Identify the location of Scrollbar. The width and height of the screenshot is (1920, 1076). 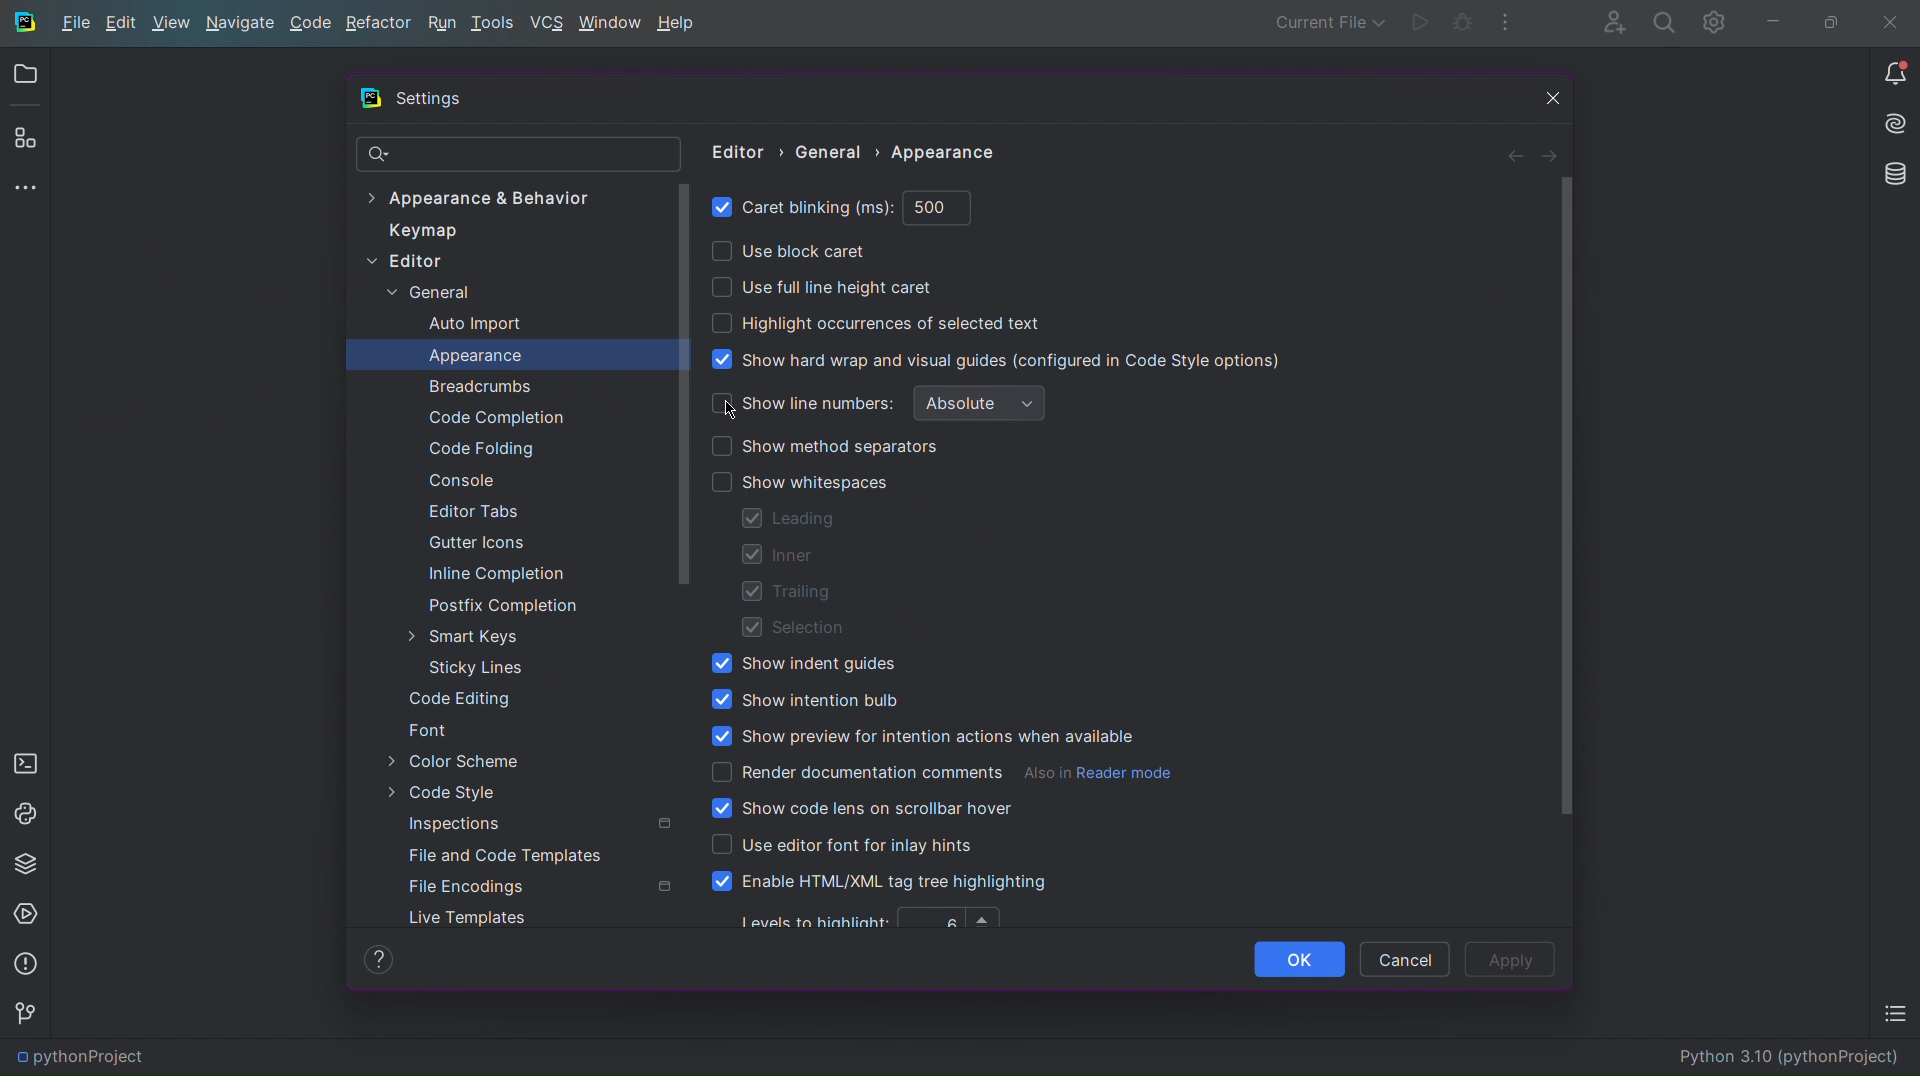
(687, 384).